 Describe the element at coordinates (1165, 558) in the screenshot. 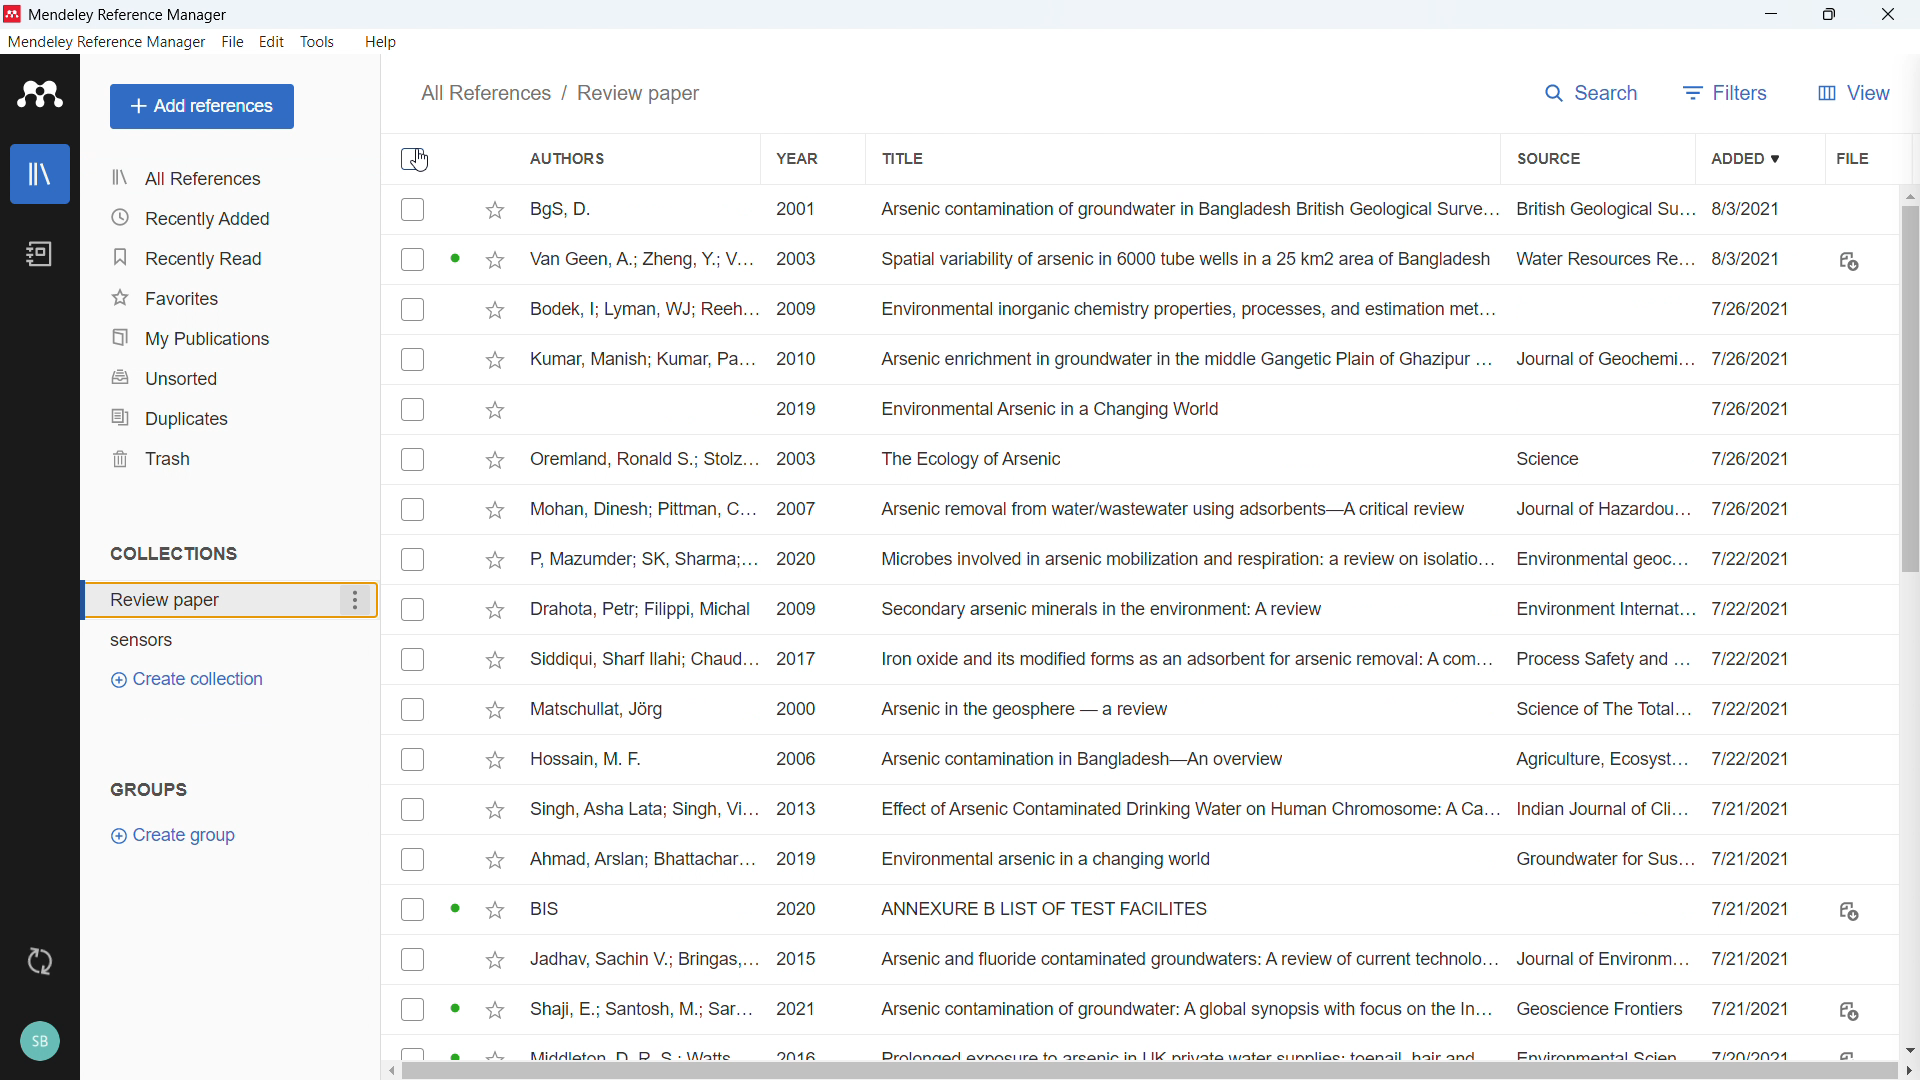

I see `Kim, J; Kim, K; Ye, H; Lee, ... 2011 Anaerobic fluidized bed membrane bioreactor for wastewater treatment ACS PublicationsJ K... 10/28/2024` at that location.